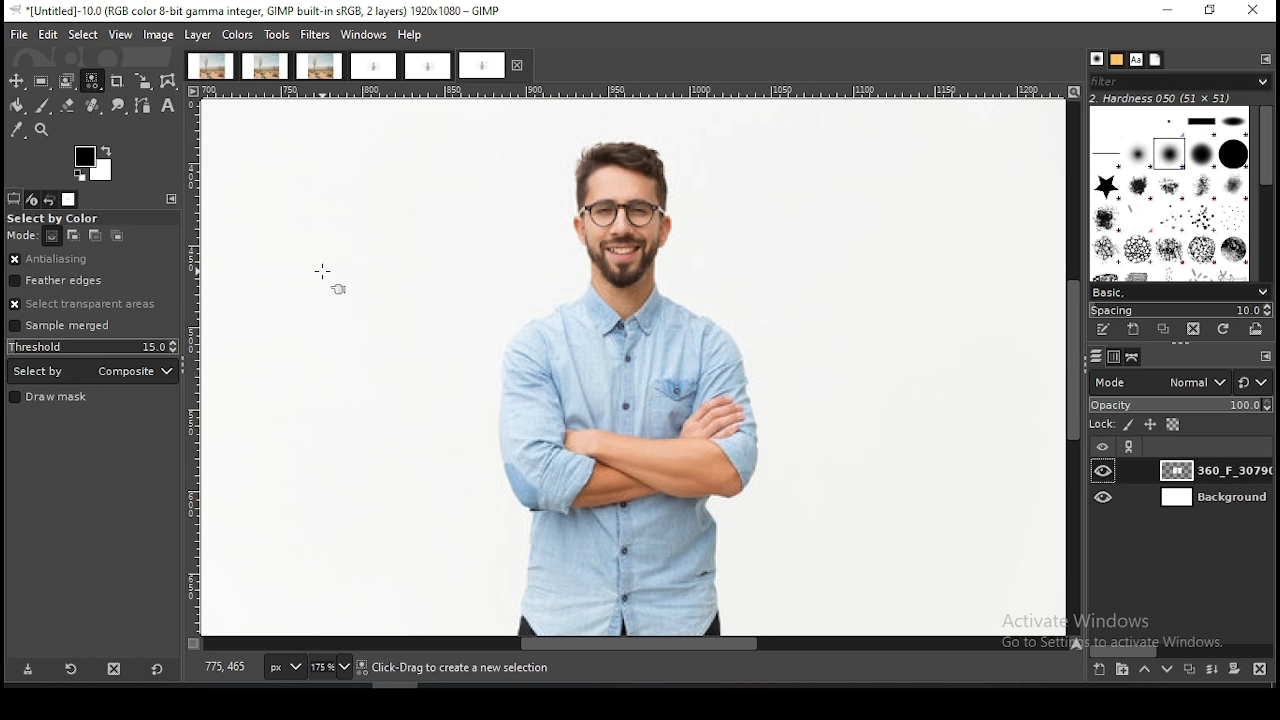 The height and width of the screenshot is (720, 1280). I want to click on project tab, so click(320, 66).